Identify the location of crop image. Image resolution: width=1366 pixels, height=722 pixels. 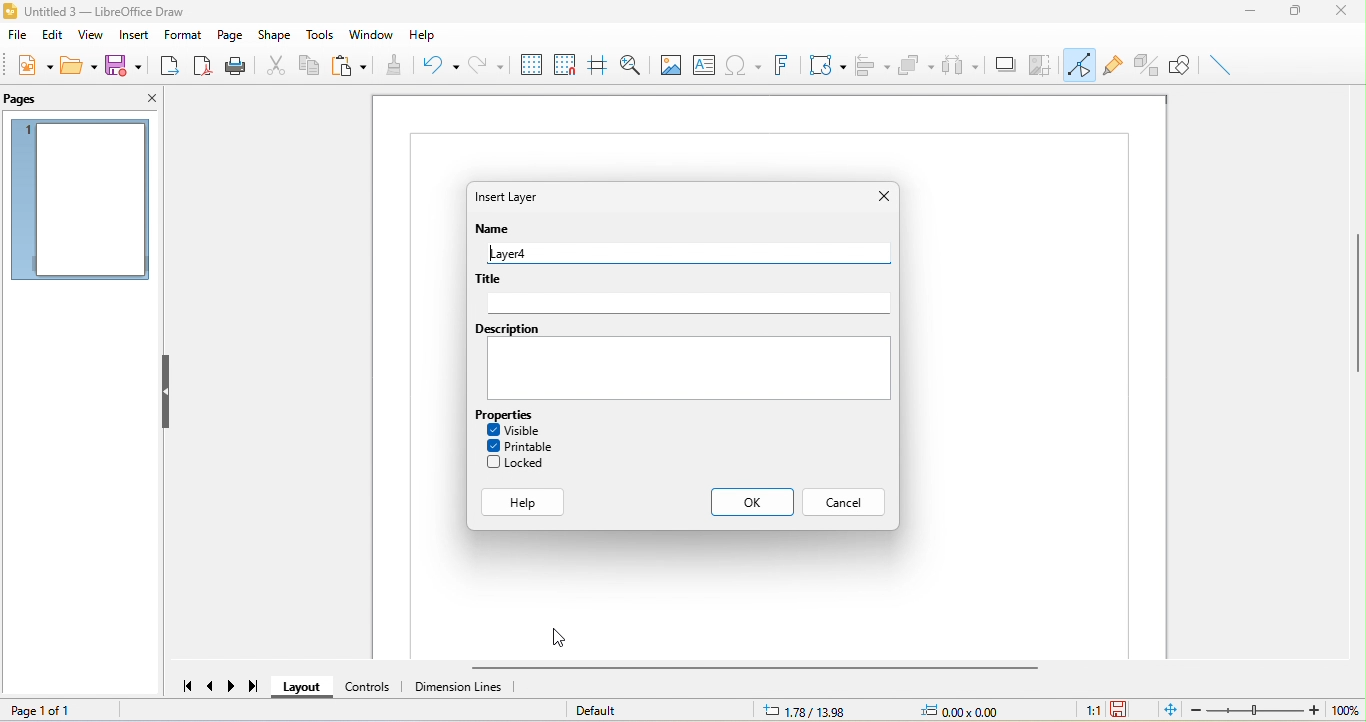
(1042, 64).